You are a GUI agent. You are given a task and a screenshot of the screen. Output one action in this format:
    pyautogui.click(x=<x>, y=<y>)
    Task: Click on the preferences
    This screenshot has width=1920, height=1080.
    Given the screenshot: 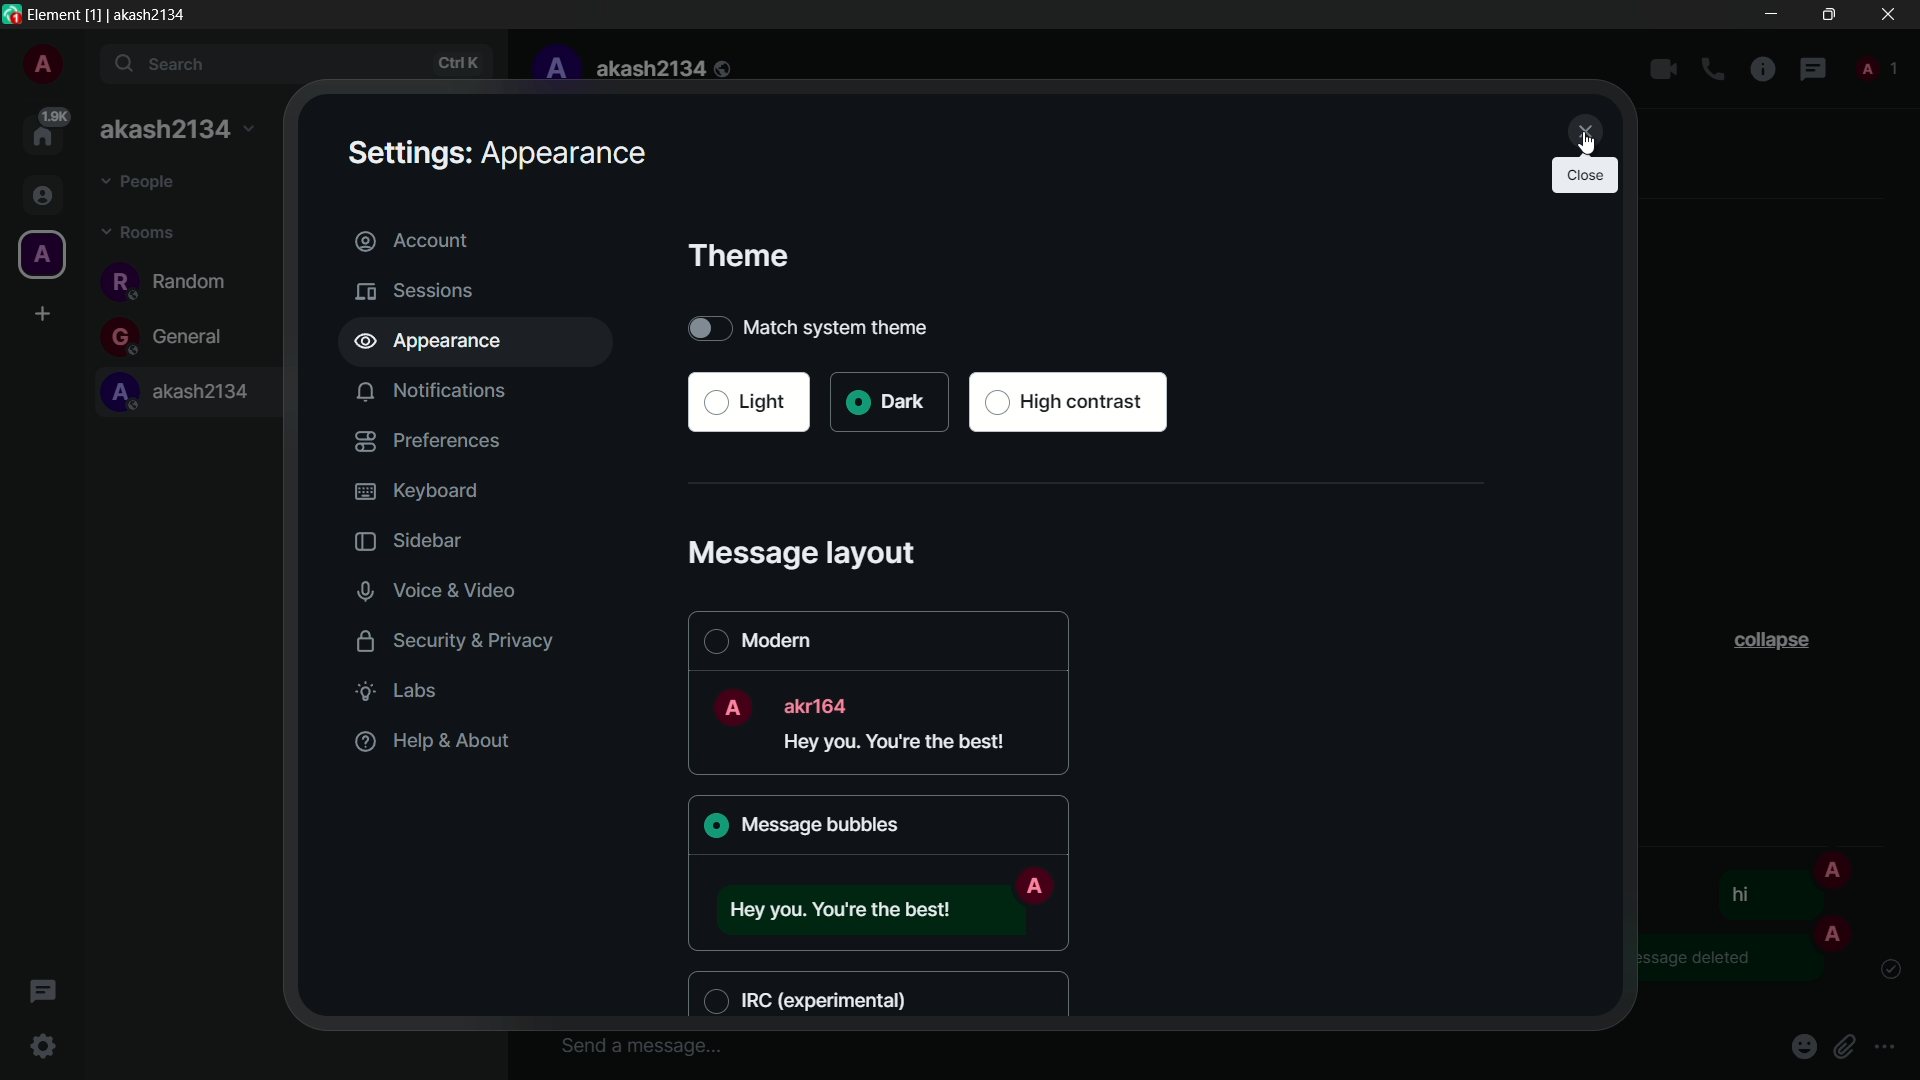 What is the action you would take?
    pyautogui.click(x=428, y=440)
    